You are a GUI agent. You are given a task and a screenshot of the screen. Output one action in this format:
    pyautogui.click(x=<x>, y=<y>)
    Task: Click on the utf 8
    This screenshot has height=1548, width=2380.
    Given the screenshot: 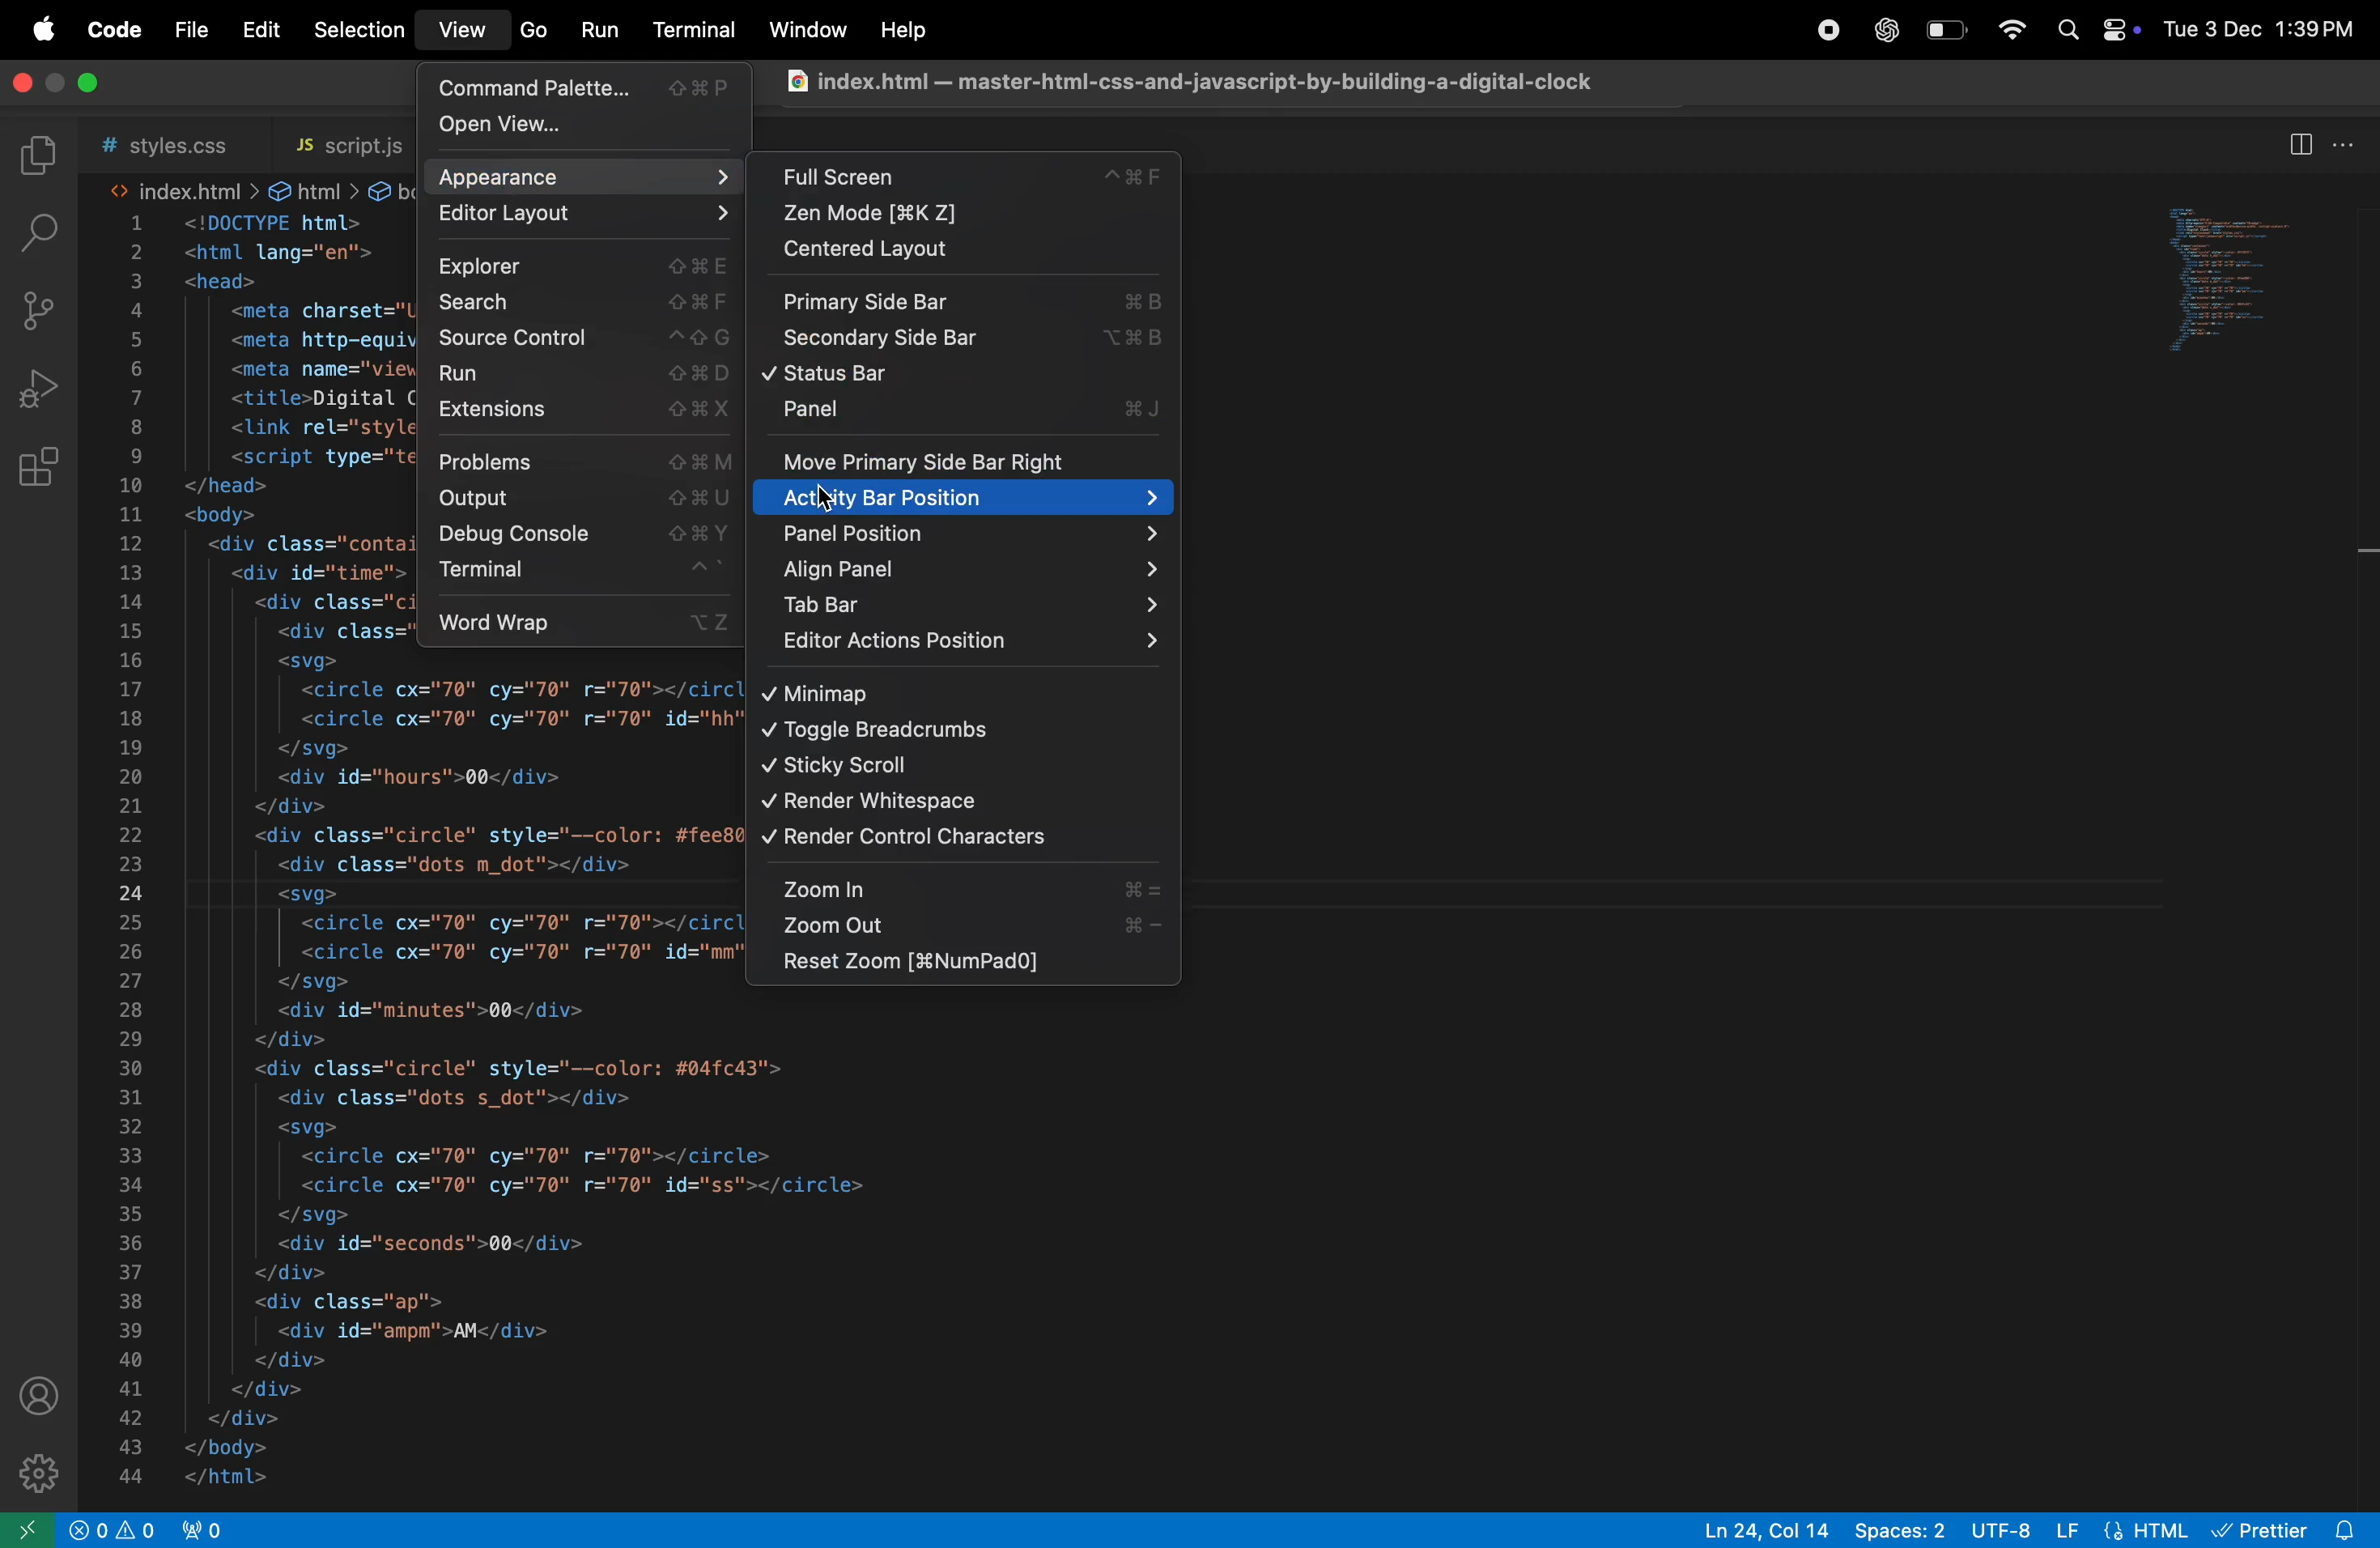 What is the action you would take?
    pyautogui.click(x=2000, y=1526)
    